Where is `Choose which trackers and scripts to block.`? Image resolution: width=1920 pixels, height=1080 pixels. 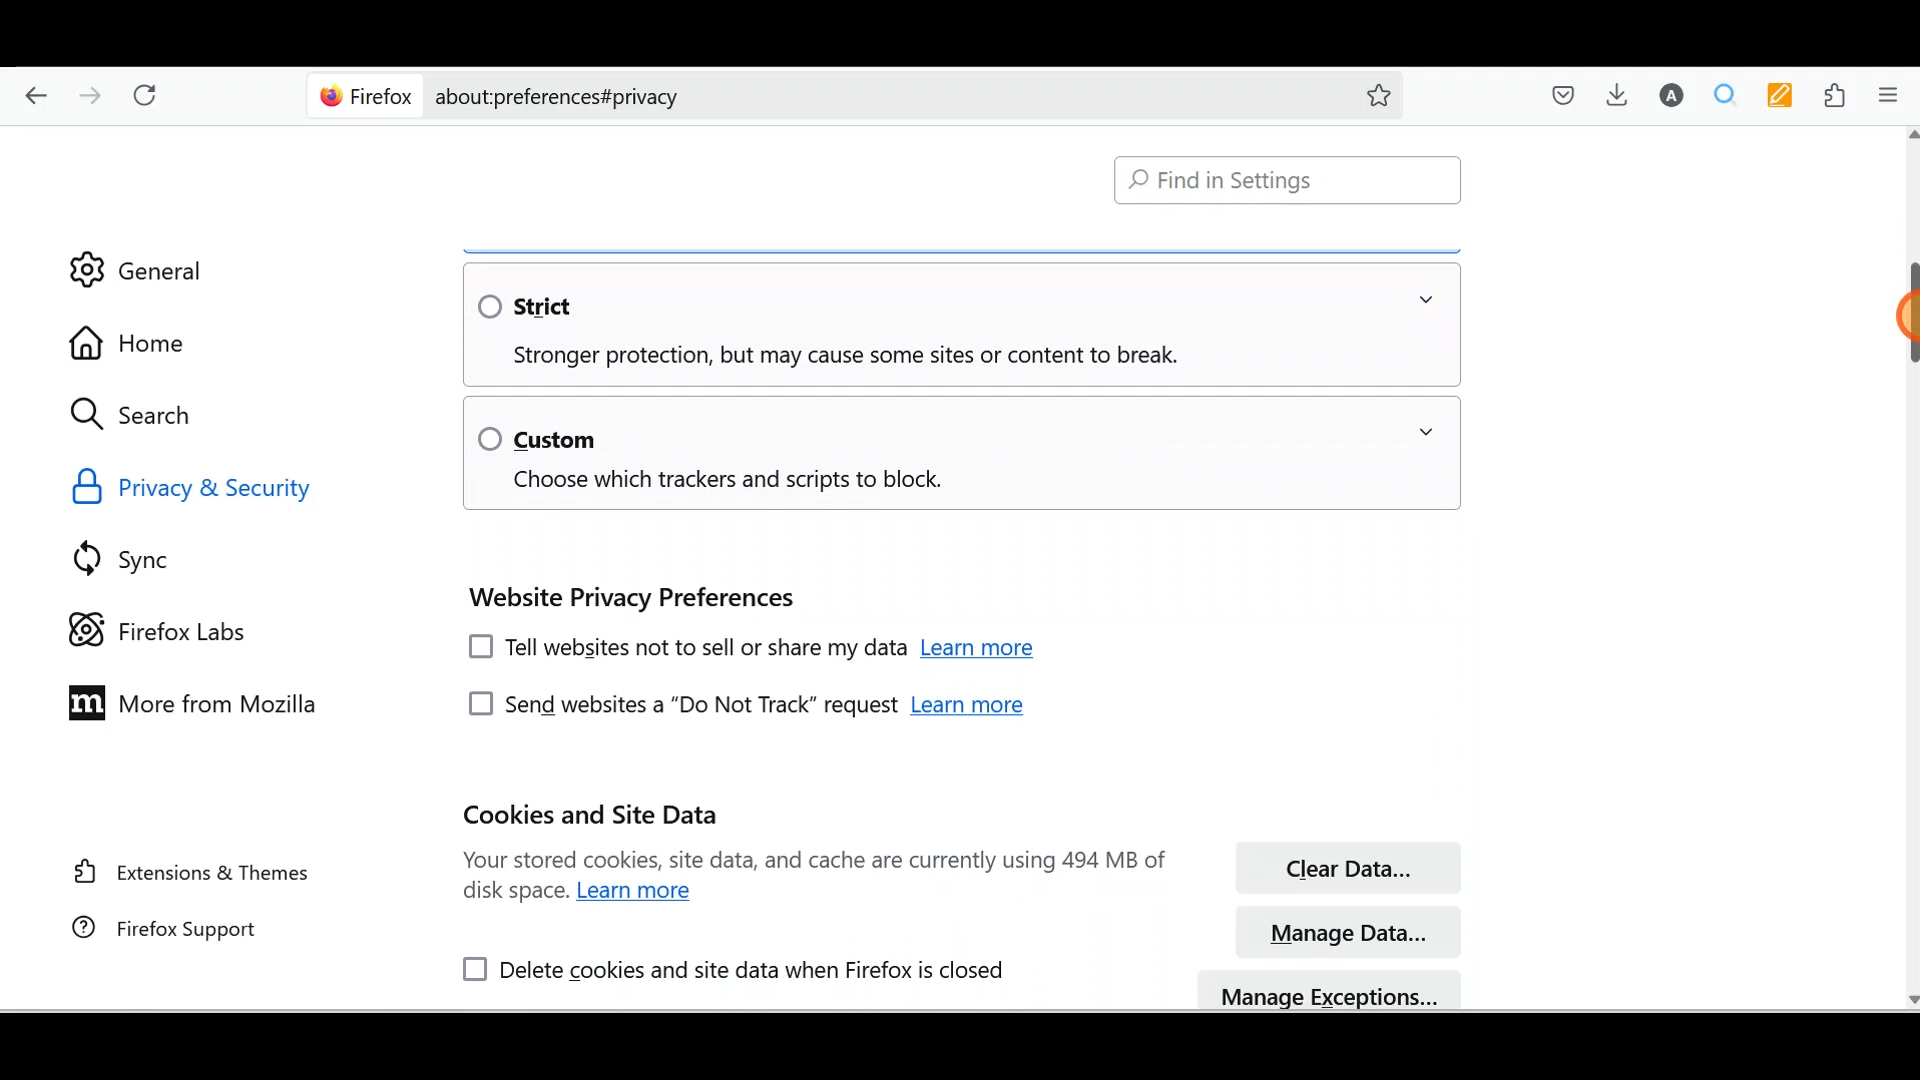
Choose which trackers and scripts to block. is located at coordinates (715, 483).